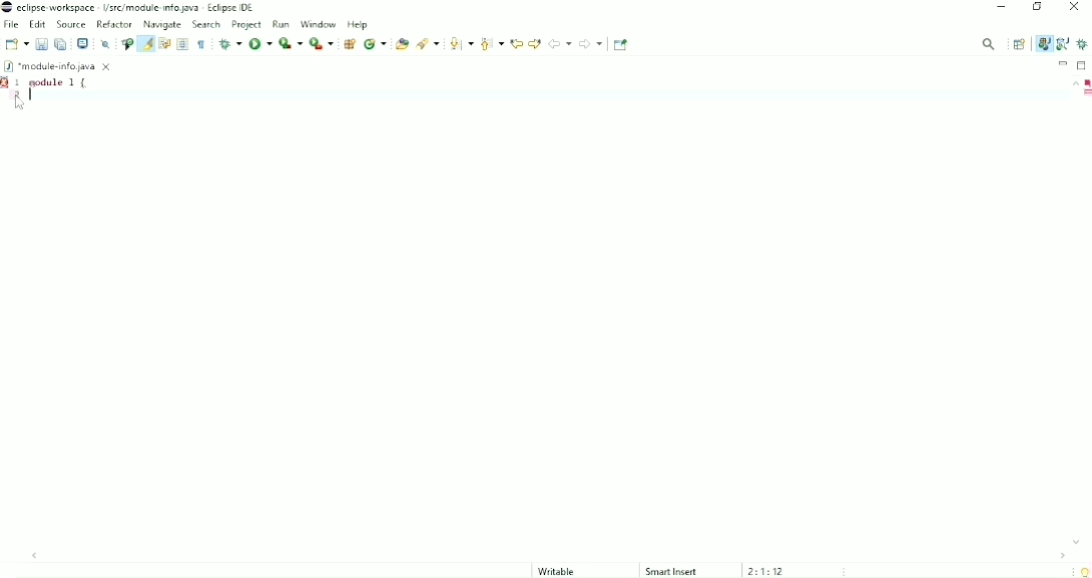 Image resolution: width=1092 pixels, height=578 pixels. What do you see at coordinates (207, 25) in the screenshot?
I see `Search` at bounding box center [207, 25].